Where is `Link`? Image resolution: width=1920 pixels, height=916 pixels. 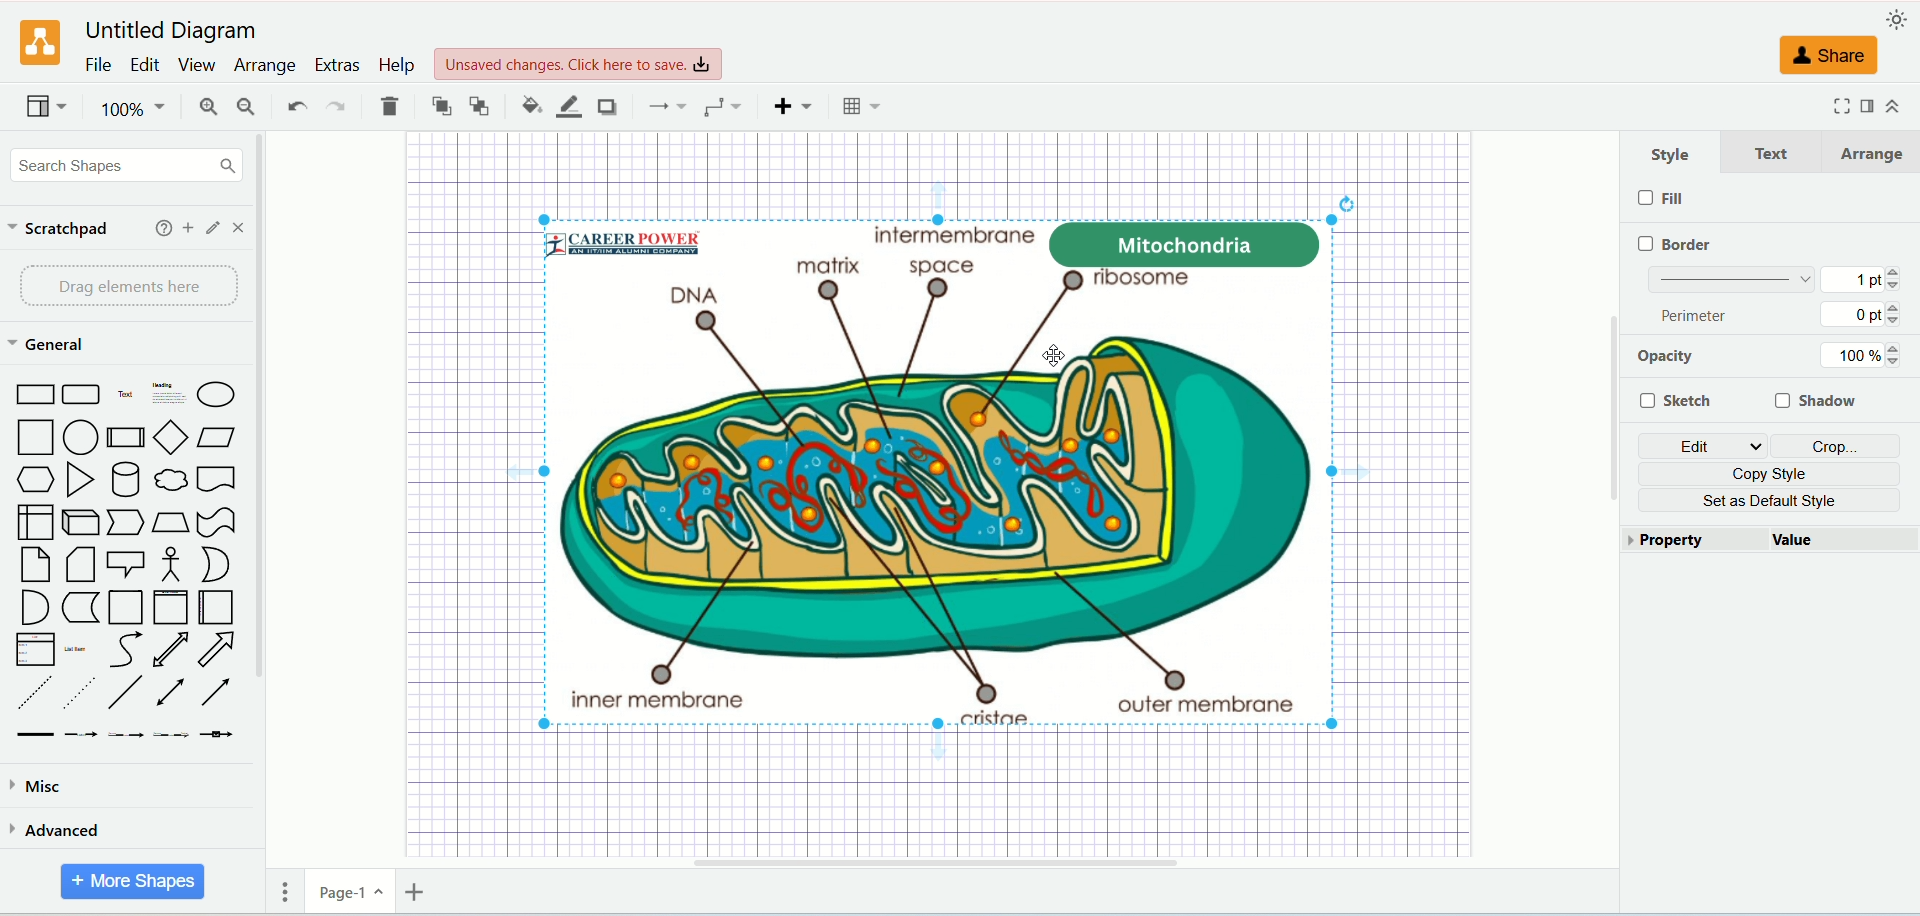
Link is located at coordinates (35, 736).